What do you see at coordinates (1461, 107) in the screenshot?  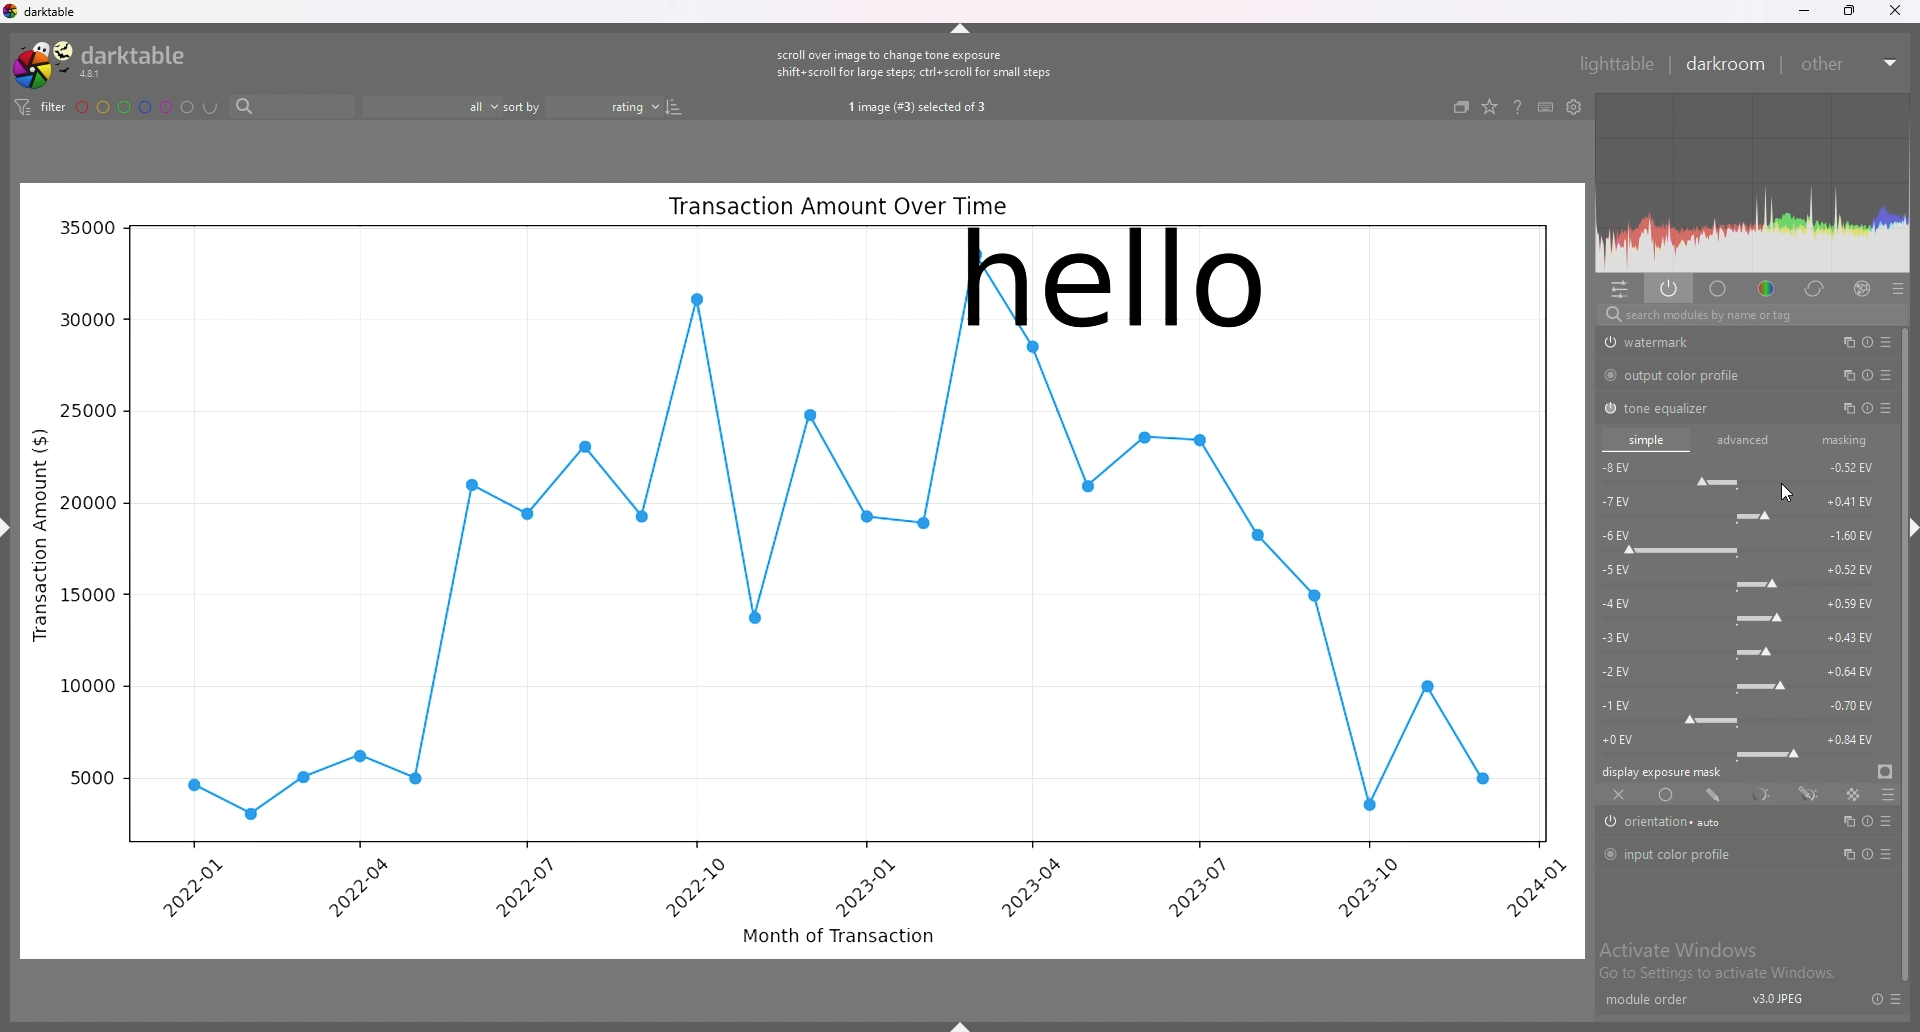 I see `collapse grouped images` at bounding box center [1461, 107].